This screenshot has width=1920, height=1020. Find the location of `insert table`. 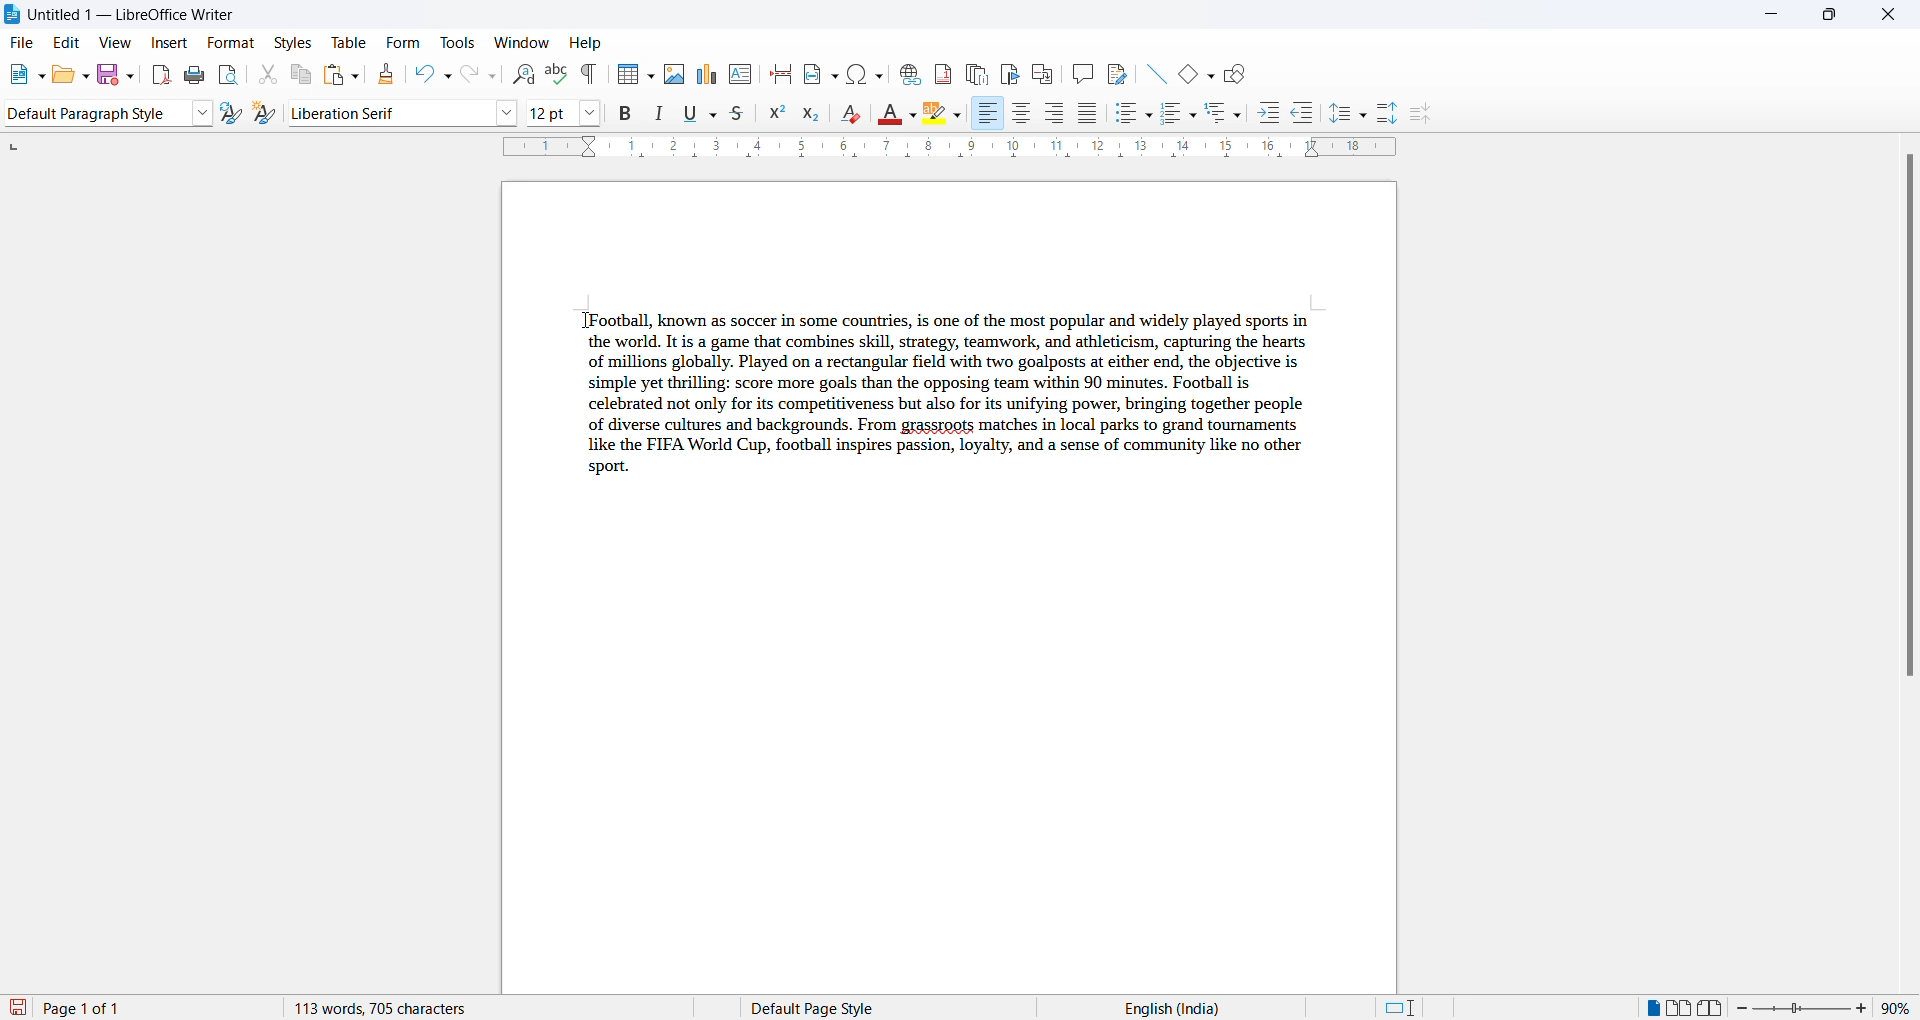

insert table is located at coordinates (626, 74).